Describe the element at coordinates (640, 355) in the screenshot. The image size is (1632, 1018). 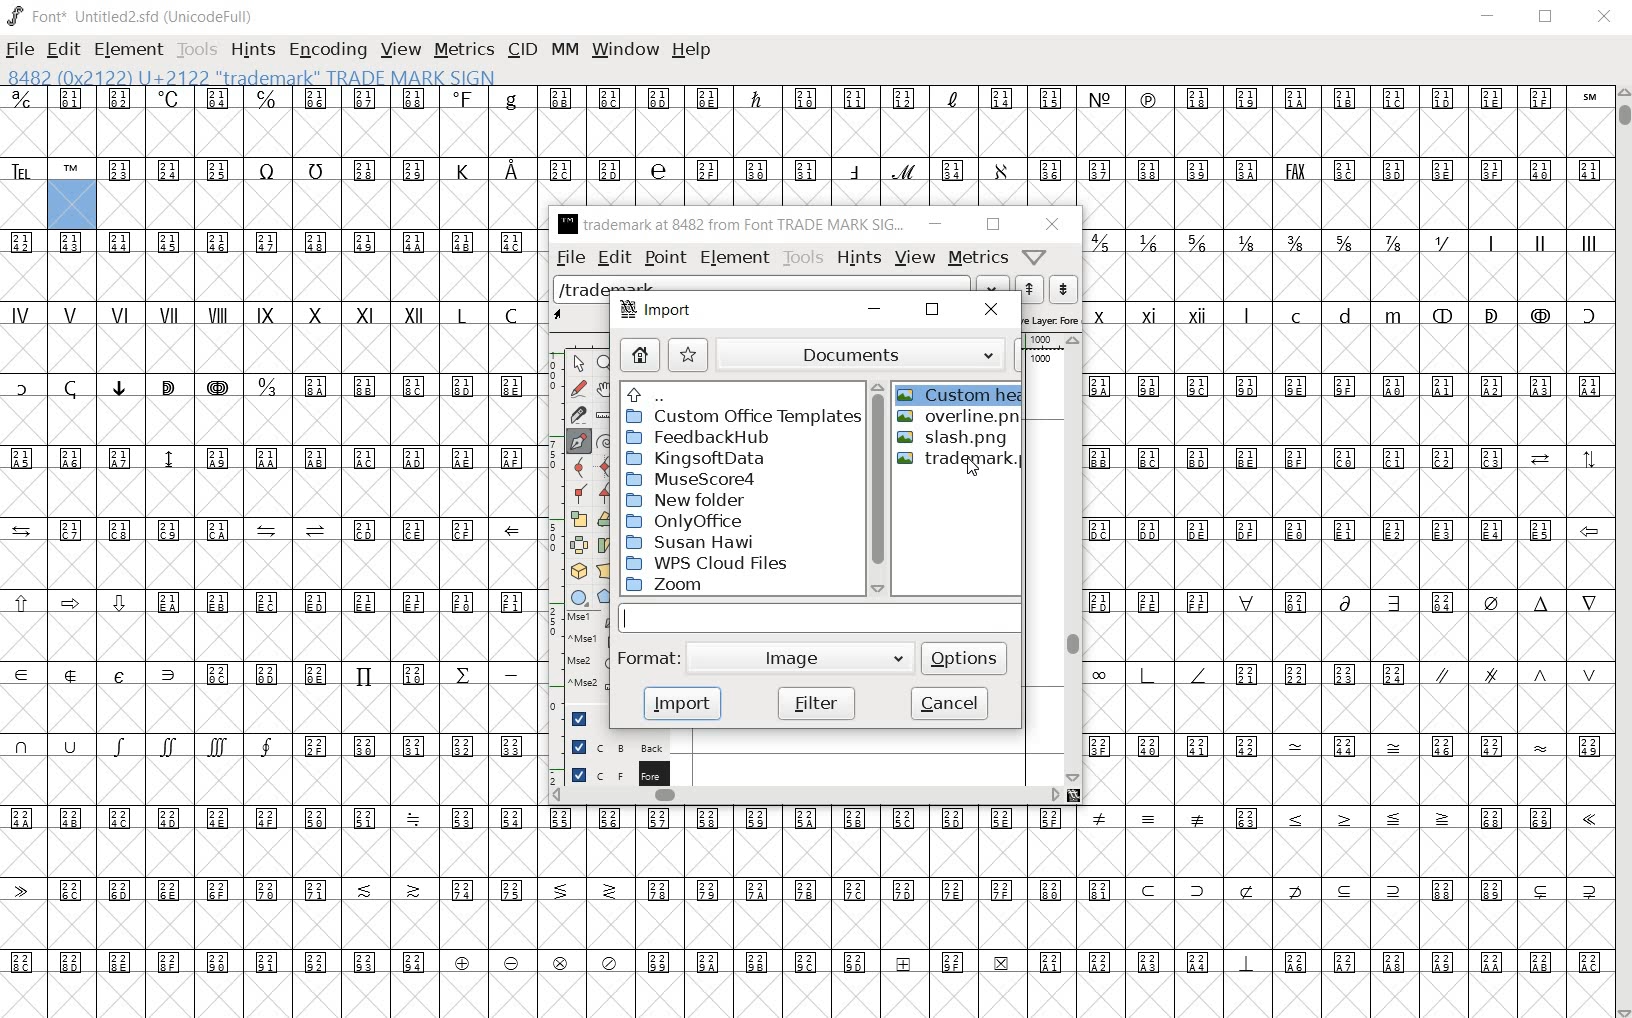
I see `home` at that location.